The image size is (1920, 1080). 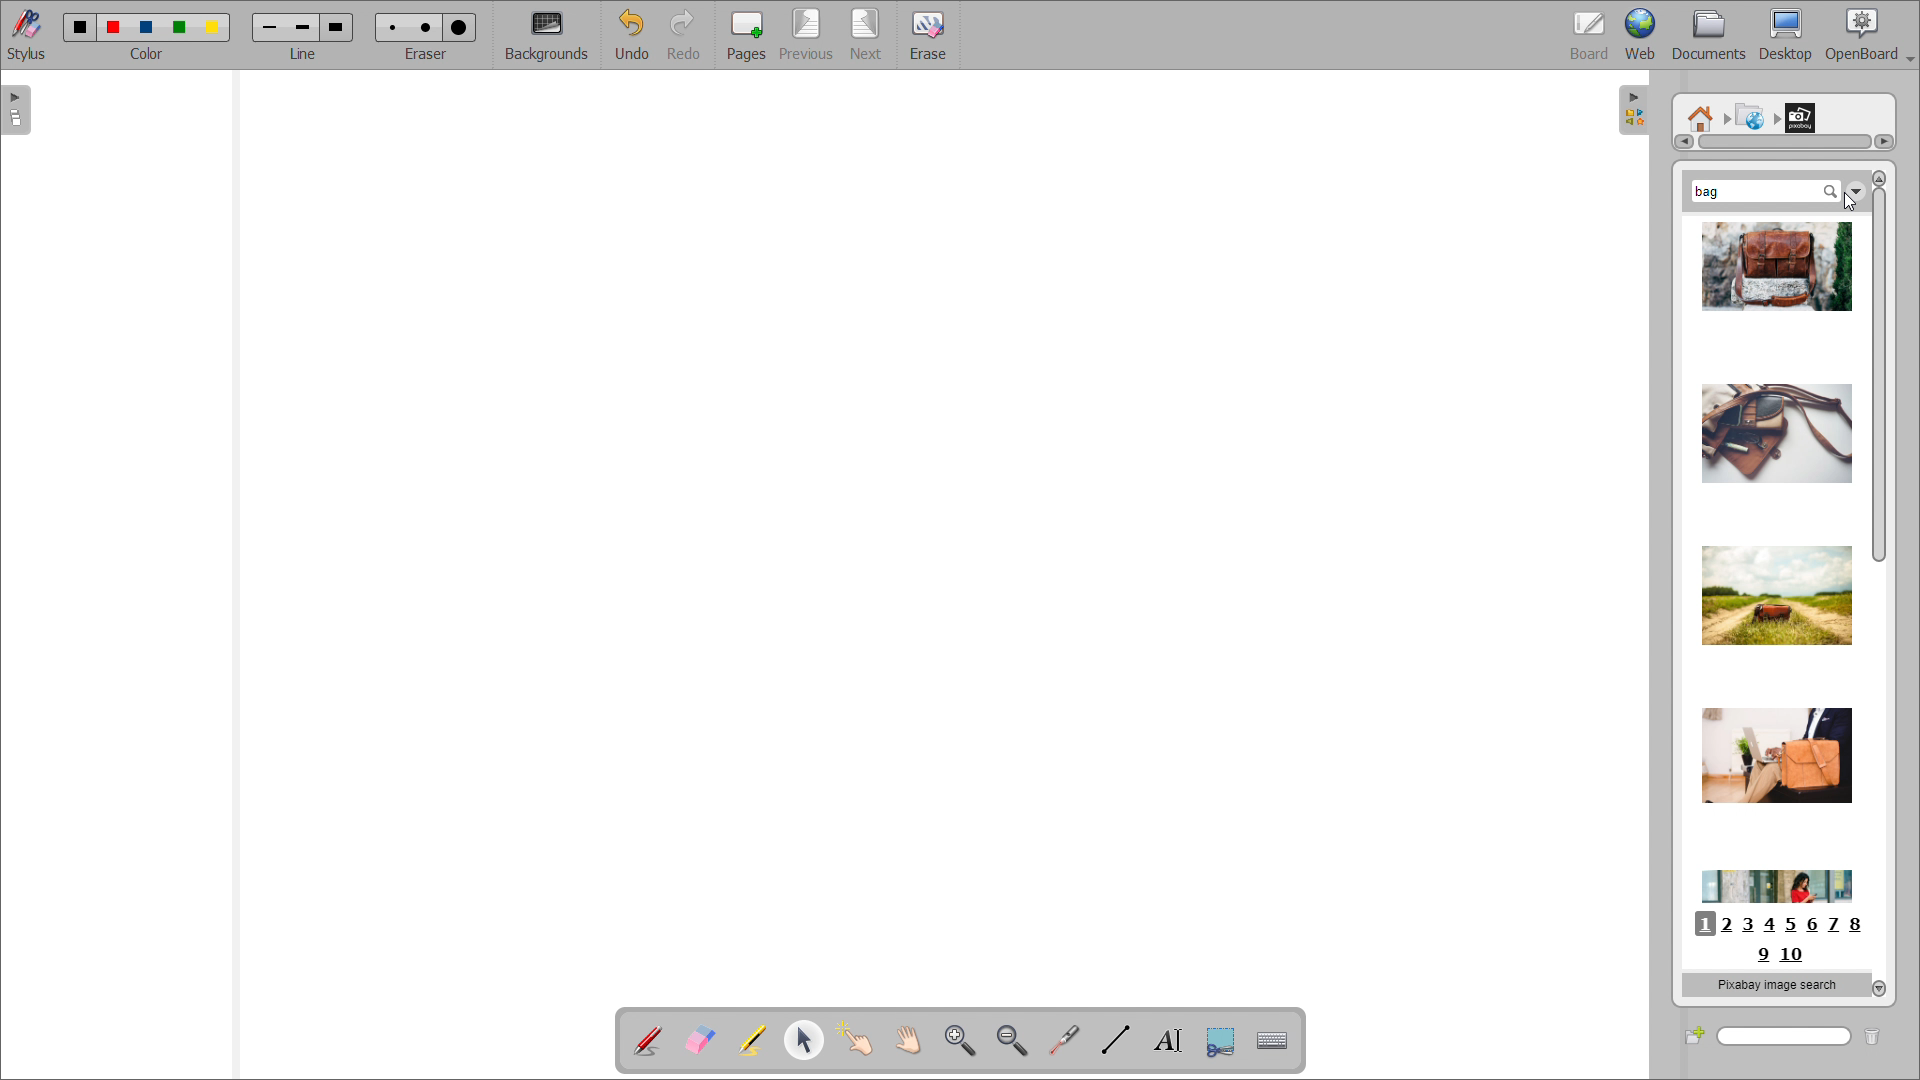 What do you see at coordinates (424, 25) in the screenshot?
I see `Medium eraser` at bounding box center [424, 25].